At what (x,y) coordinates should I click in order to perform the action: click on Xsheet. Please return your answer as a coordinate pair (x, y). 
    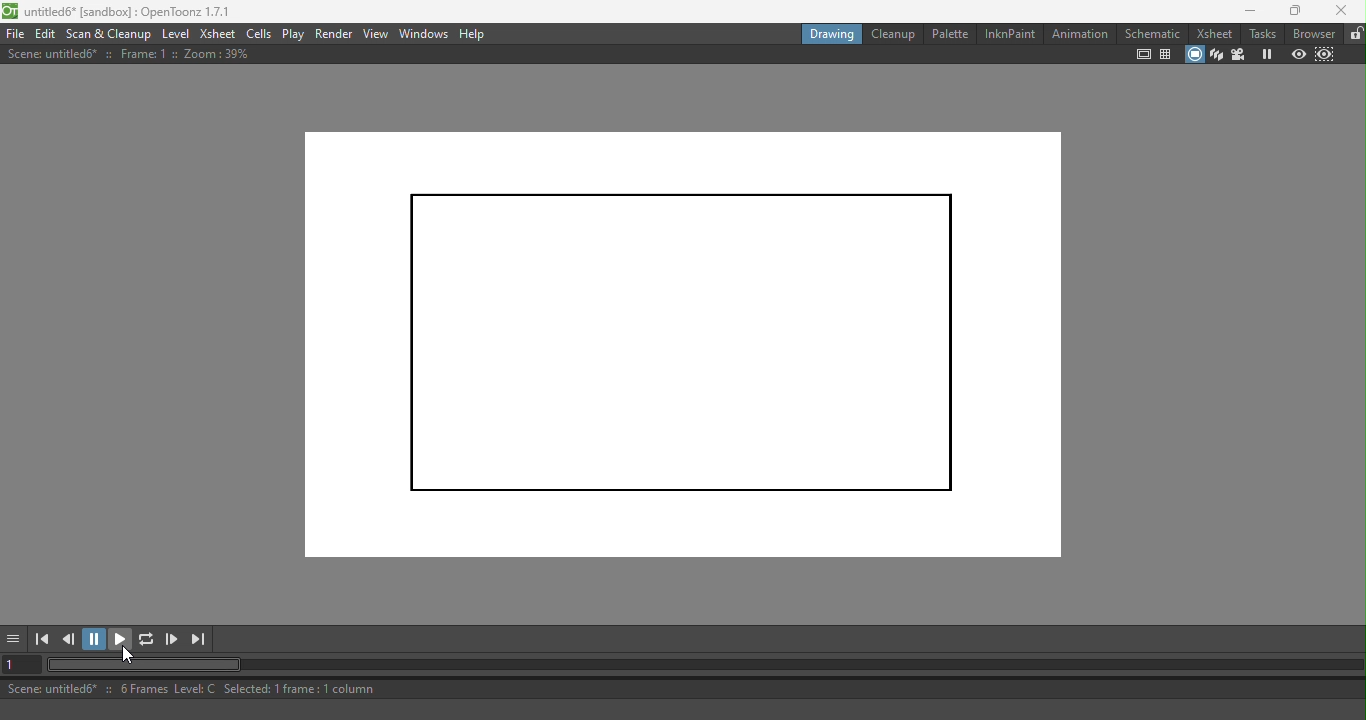
    Looking at the image, I should click on (219, 36).